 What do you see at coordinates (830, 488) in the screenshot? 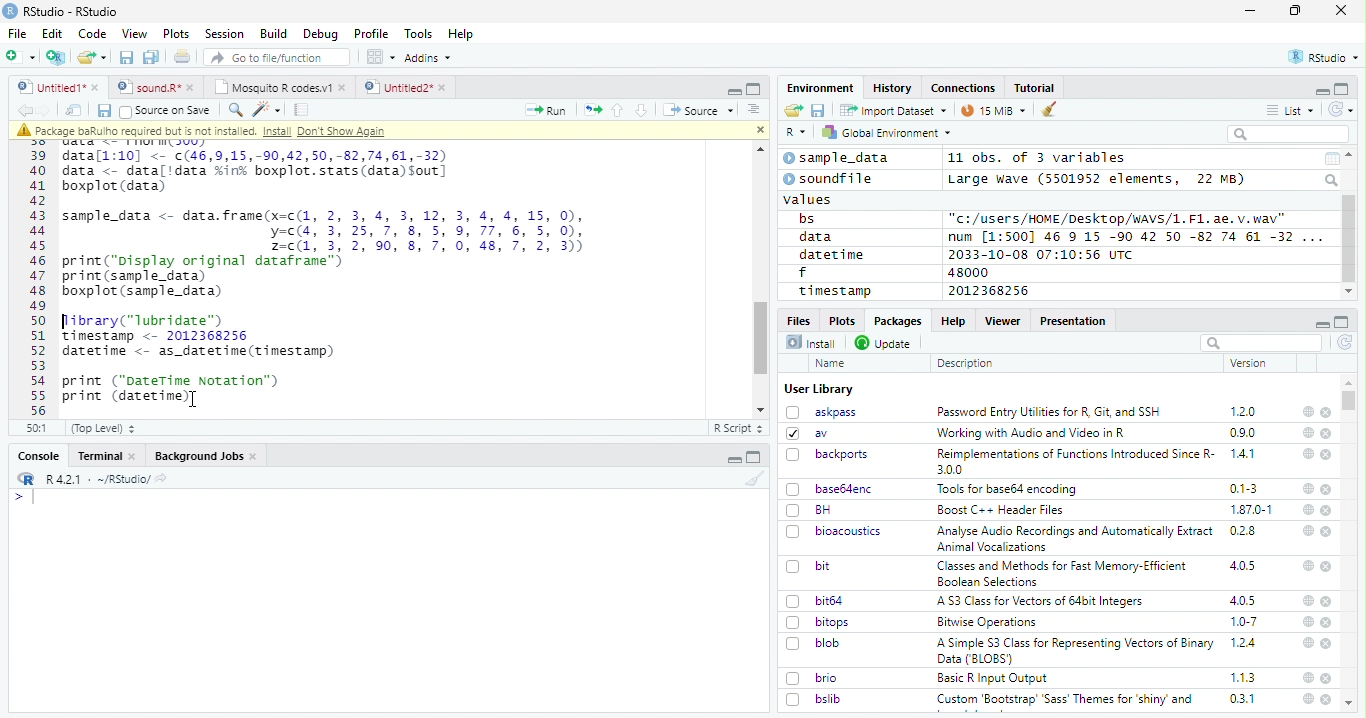
I see `base64enc` at bounding box center [830, 488].